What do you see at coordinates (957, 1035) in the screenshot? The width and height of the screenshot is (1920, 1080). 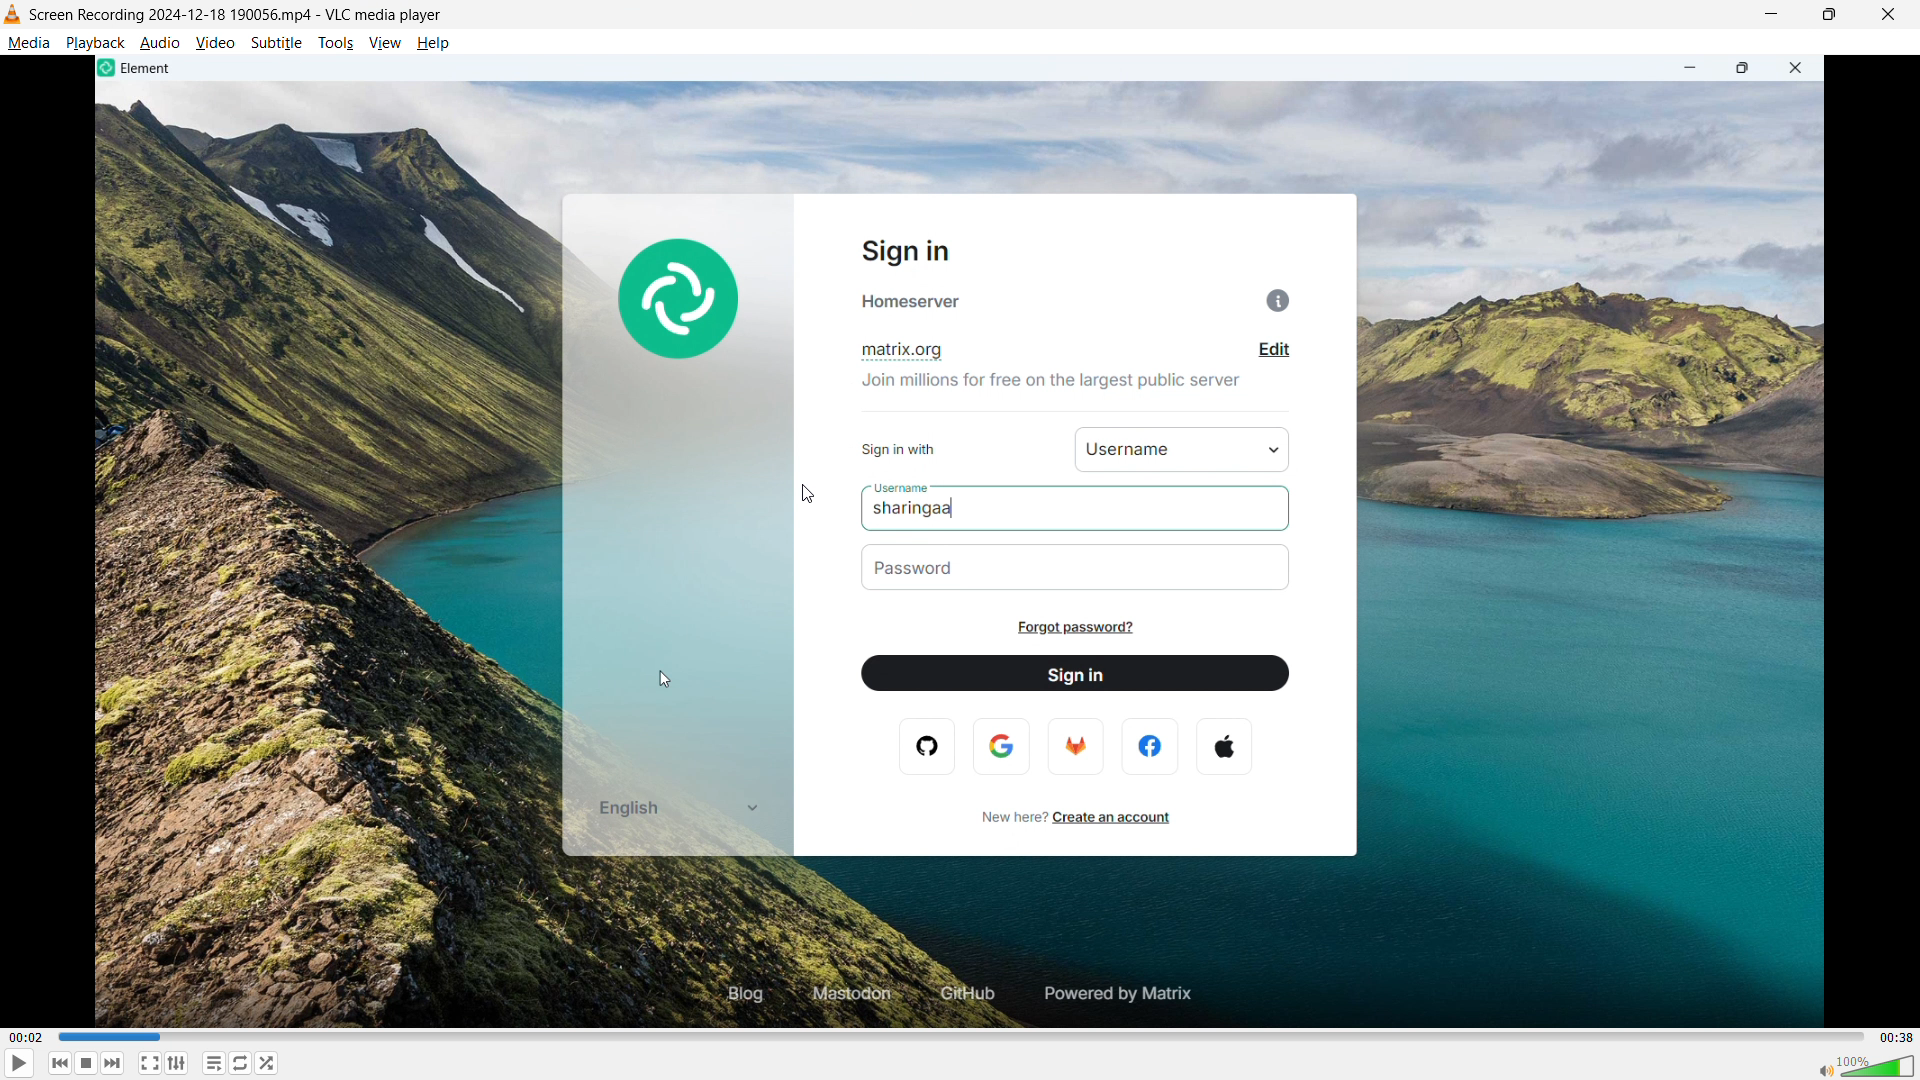 I see `time bar` at bounding box center [957, 1035].